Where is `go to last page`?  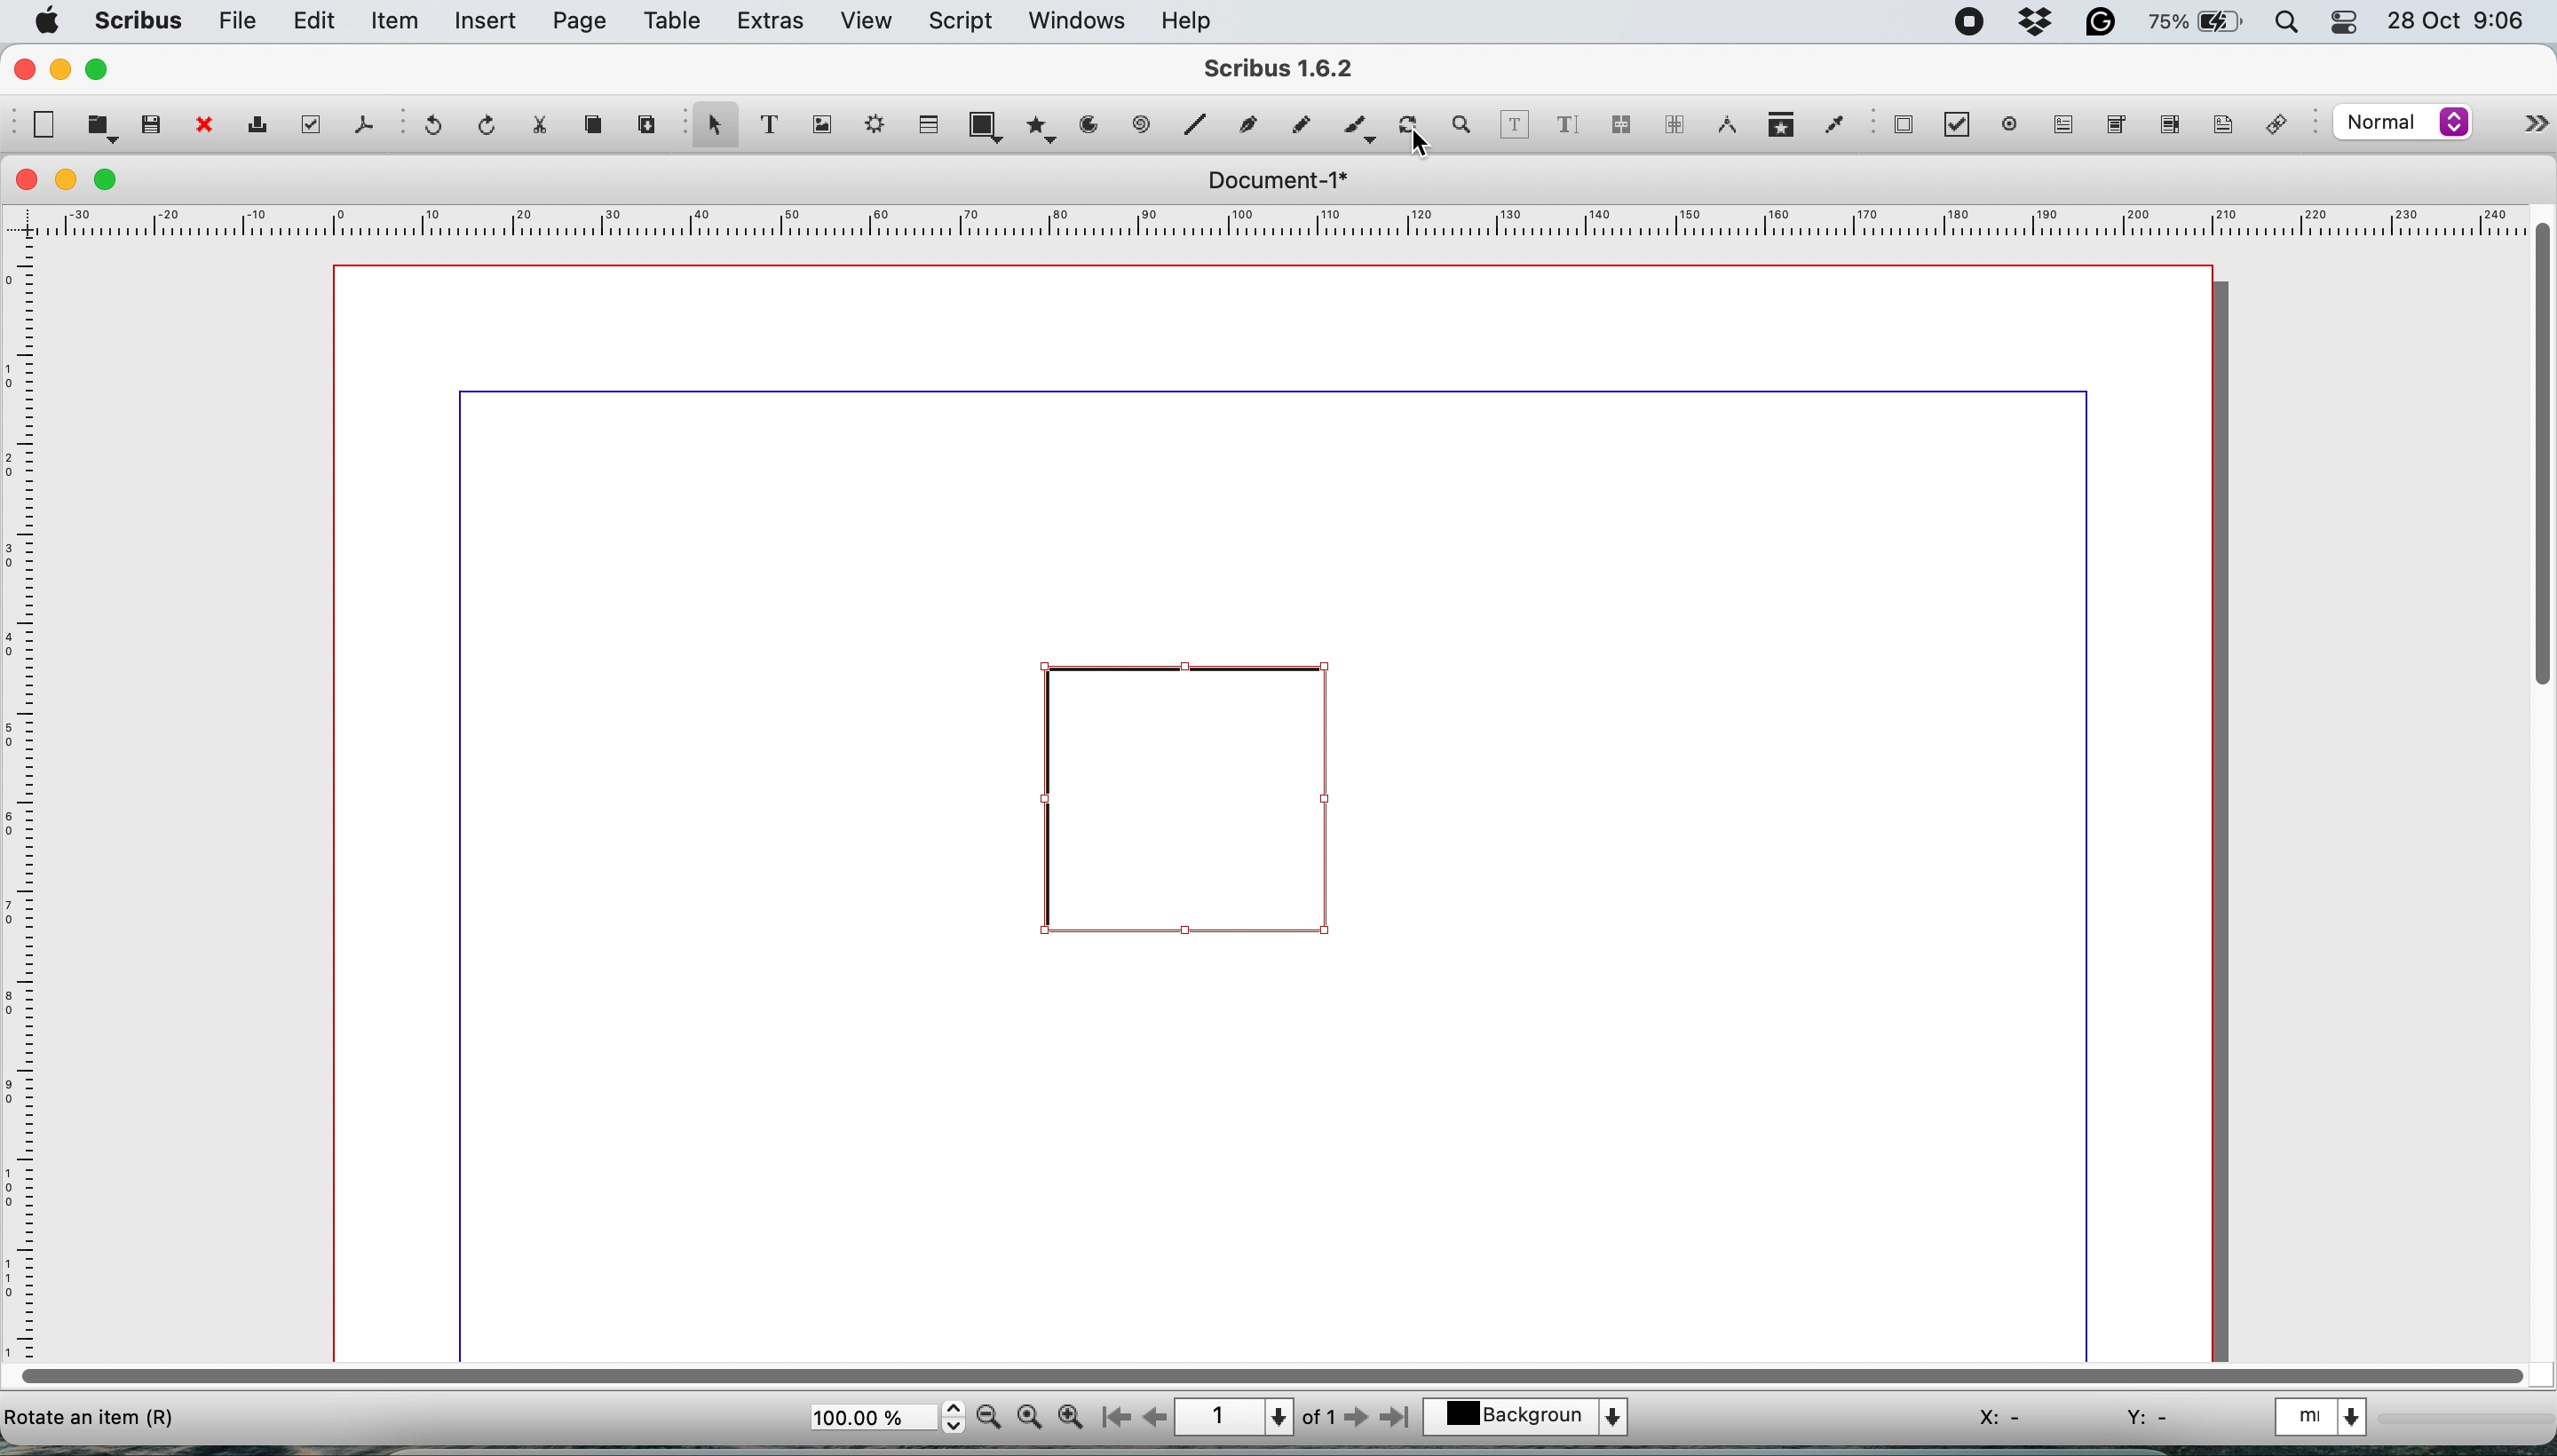
go to last page is located at coordinates (1399, 1420).